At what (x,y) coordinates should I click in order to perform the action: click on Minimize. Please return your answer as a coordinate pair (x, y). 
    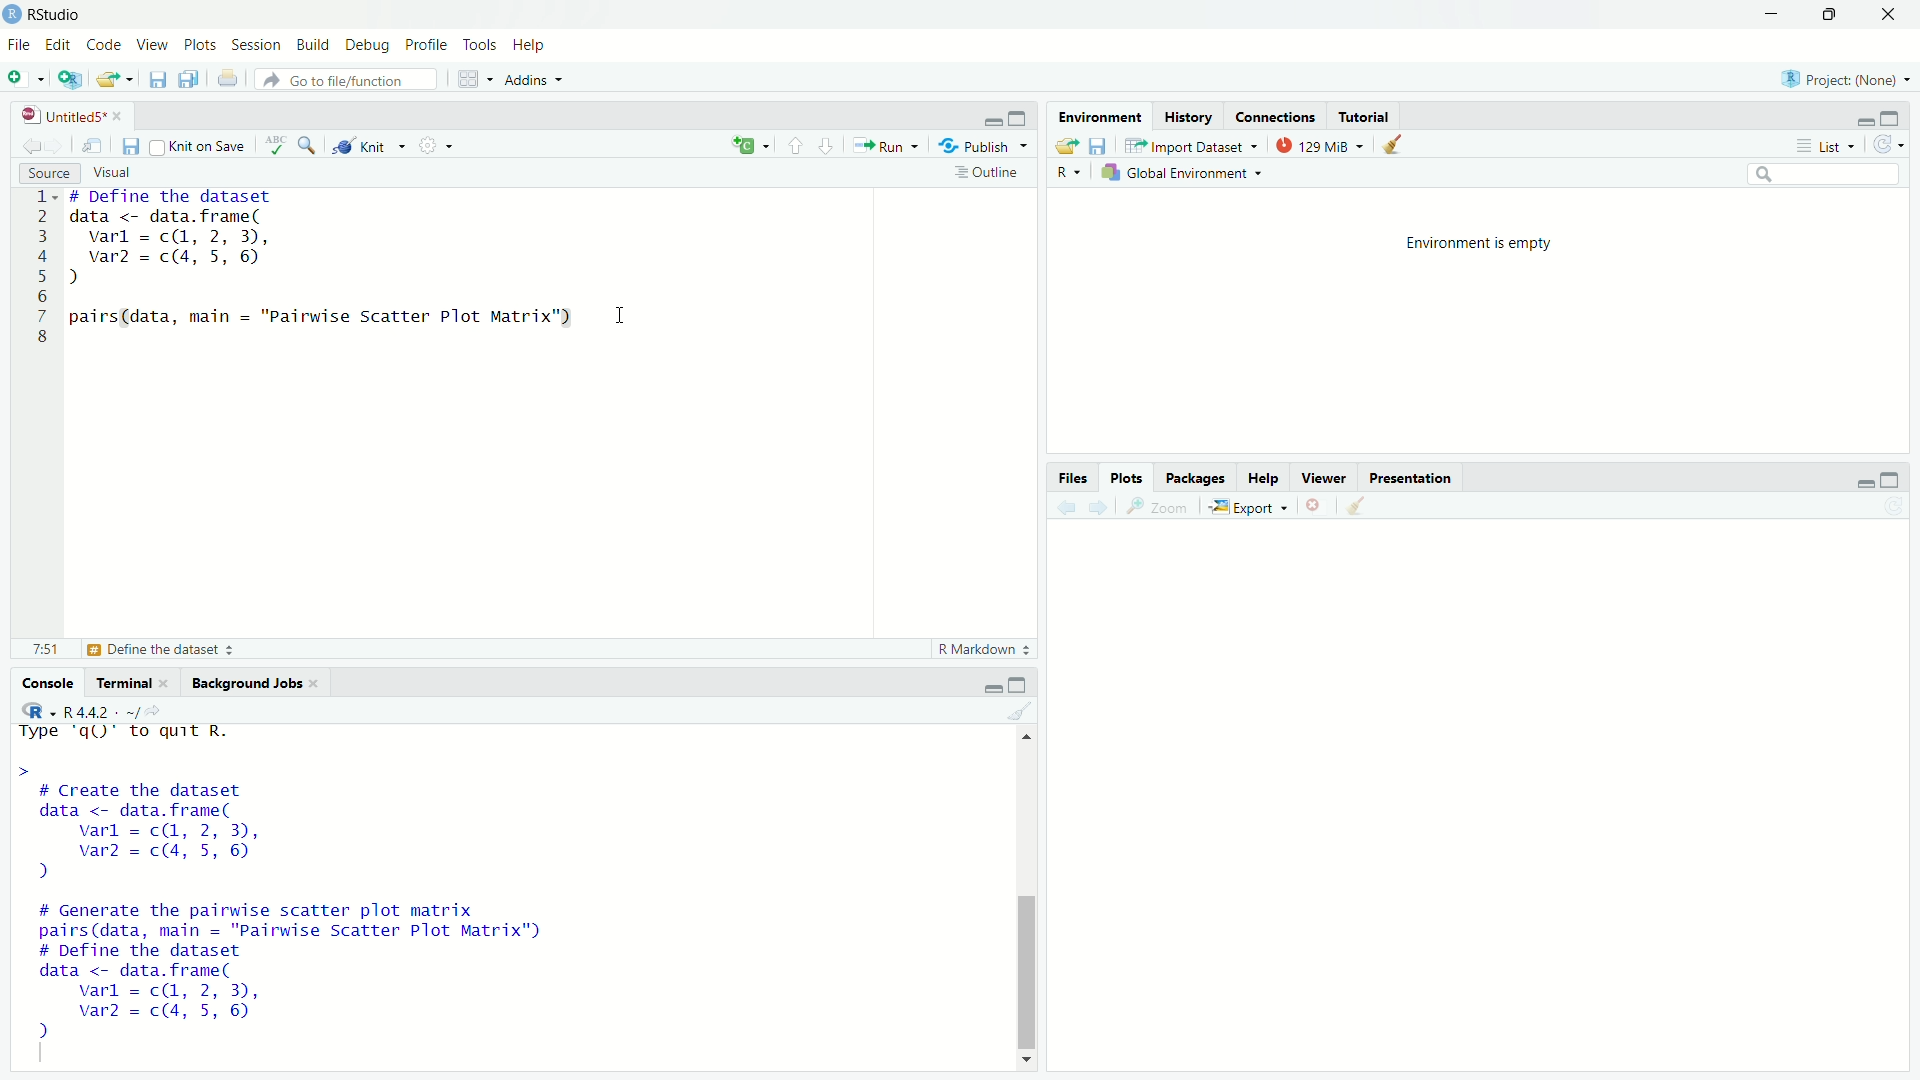
    Looking at the image, I should click on (1866, 122).